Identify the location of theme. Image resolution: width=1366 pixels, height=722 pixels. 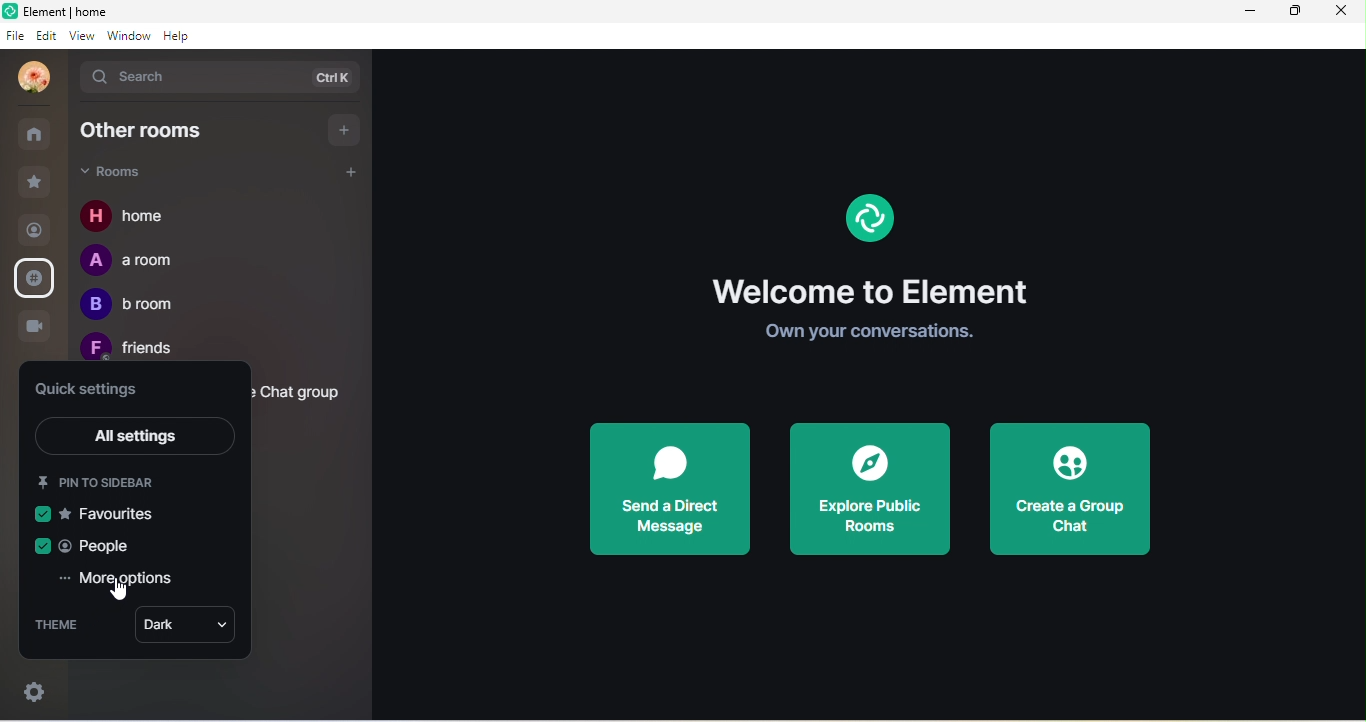
(60, 624).